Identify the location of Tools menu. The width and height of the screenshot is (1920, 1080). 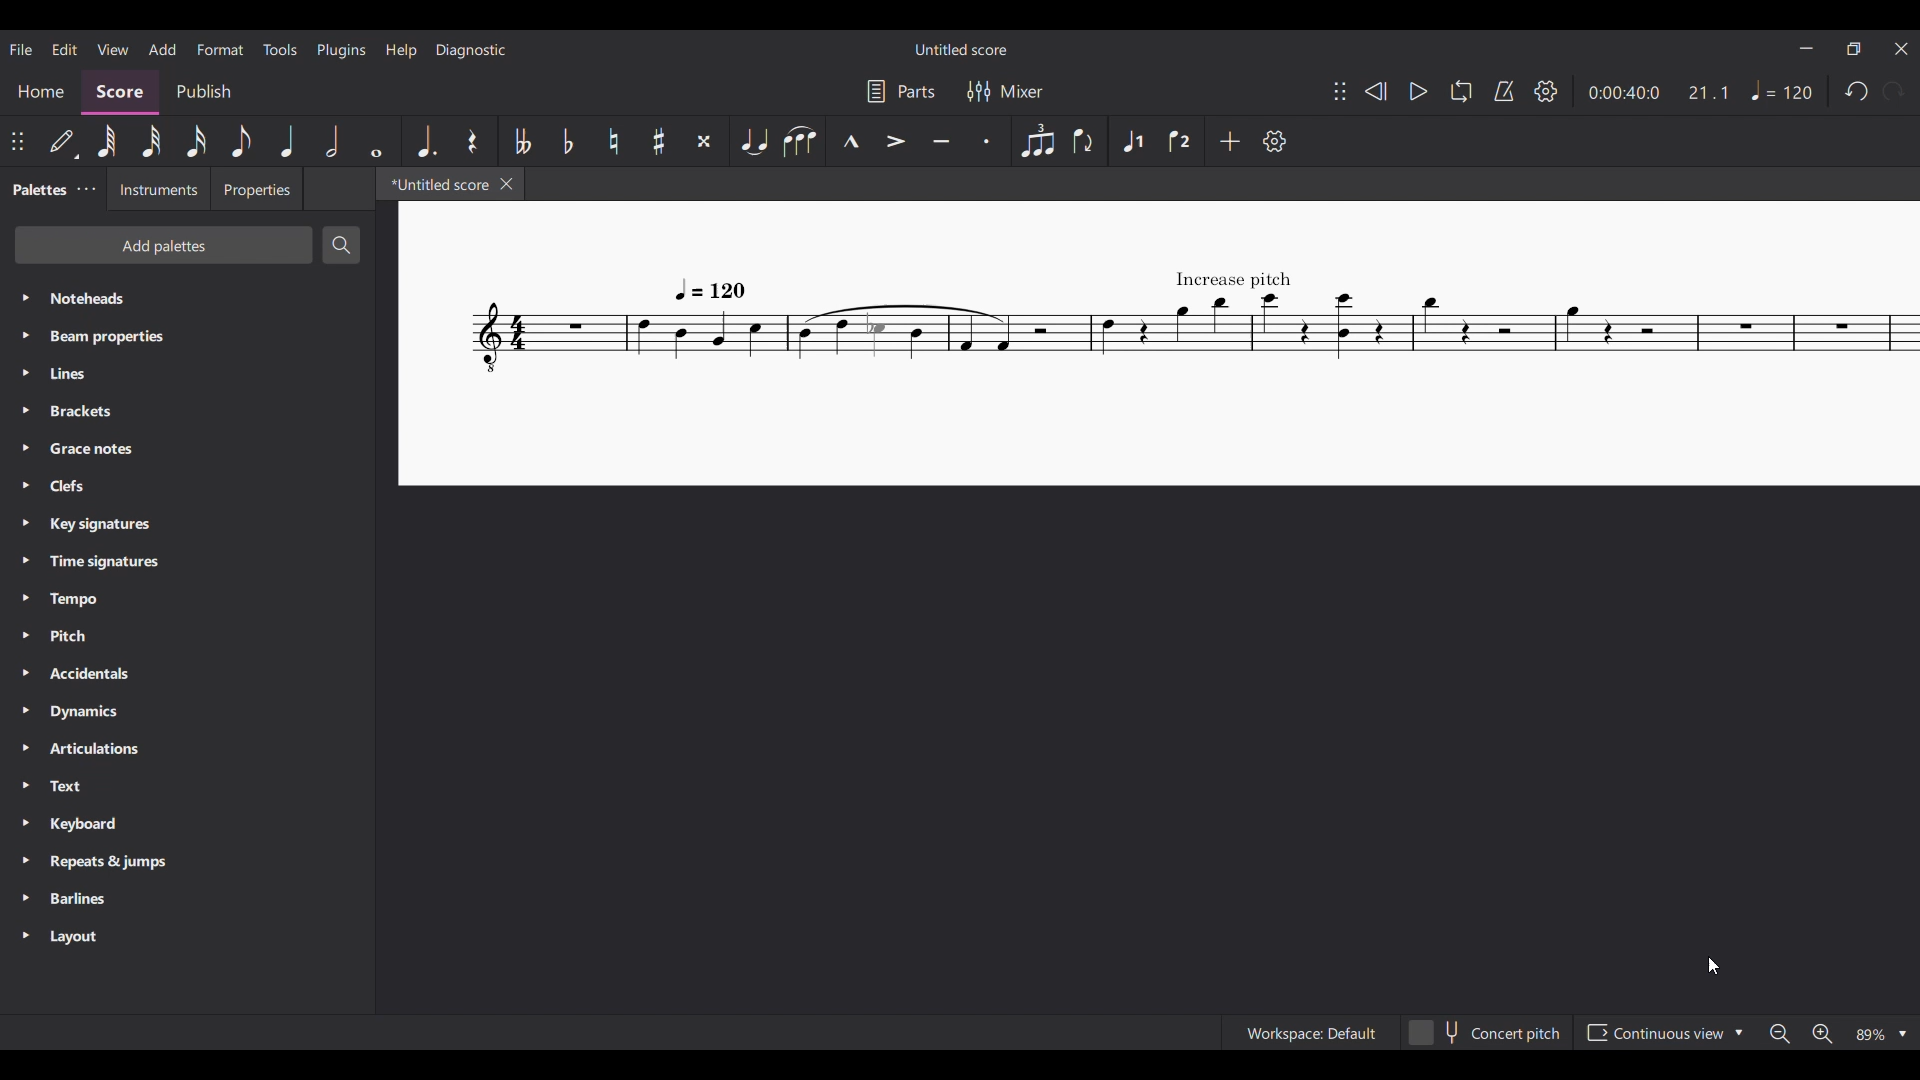
(280, 49).